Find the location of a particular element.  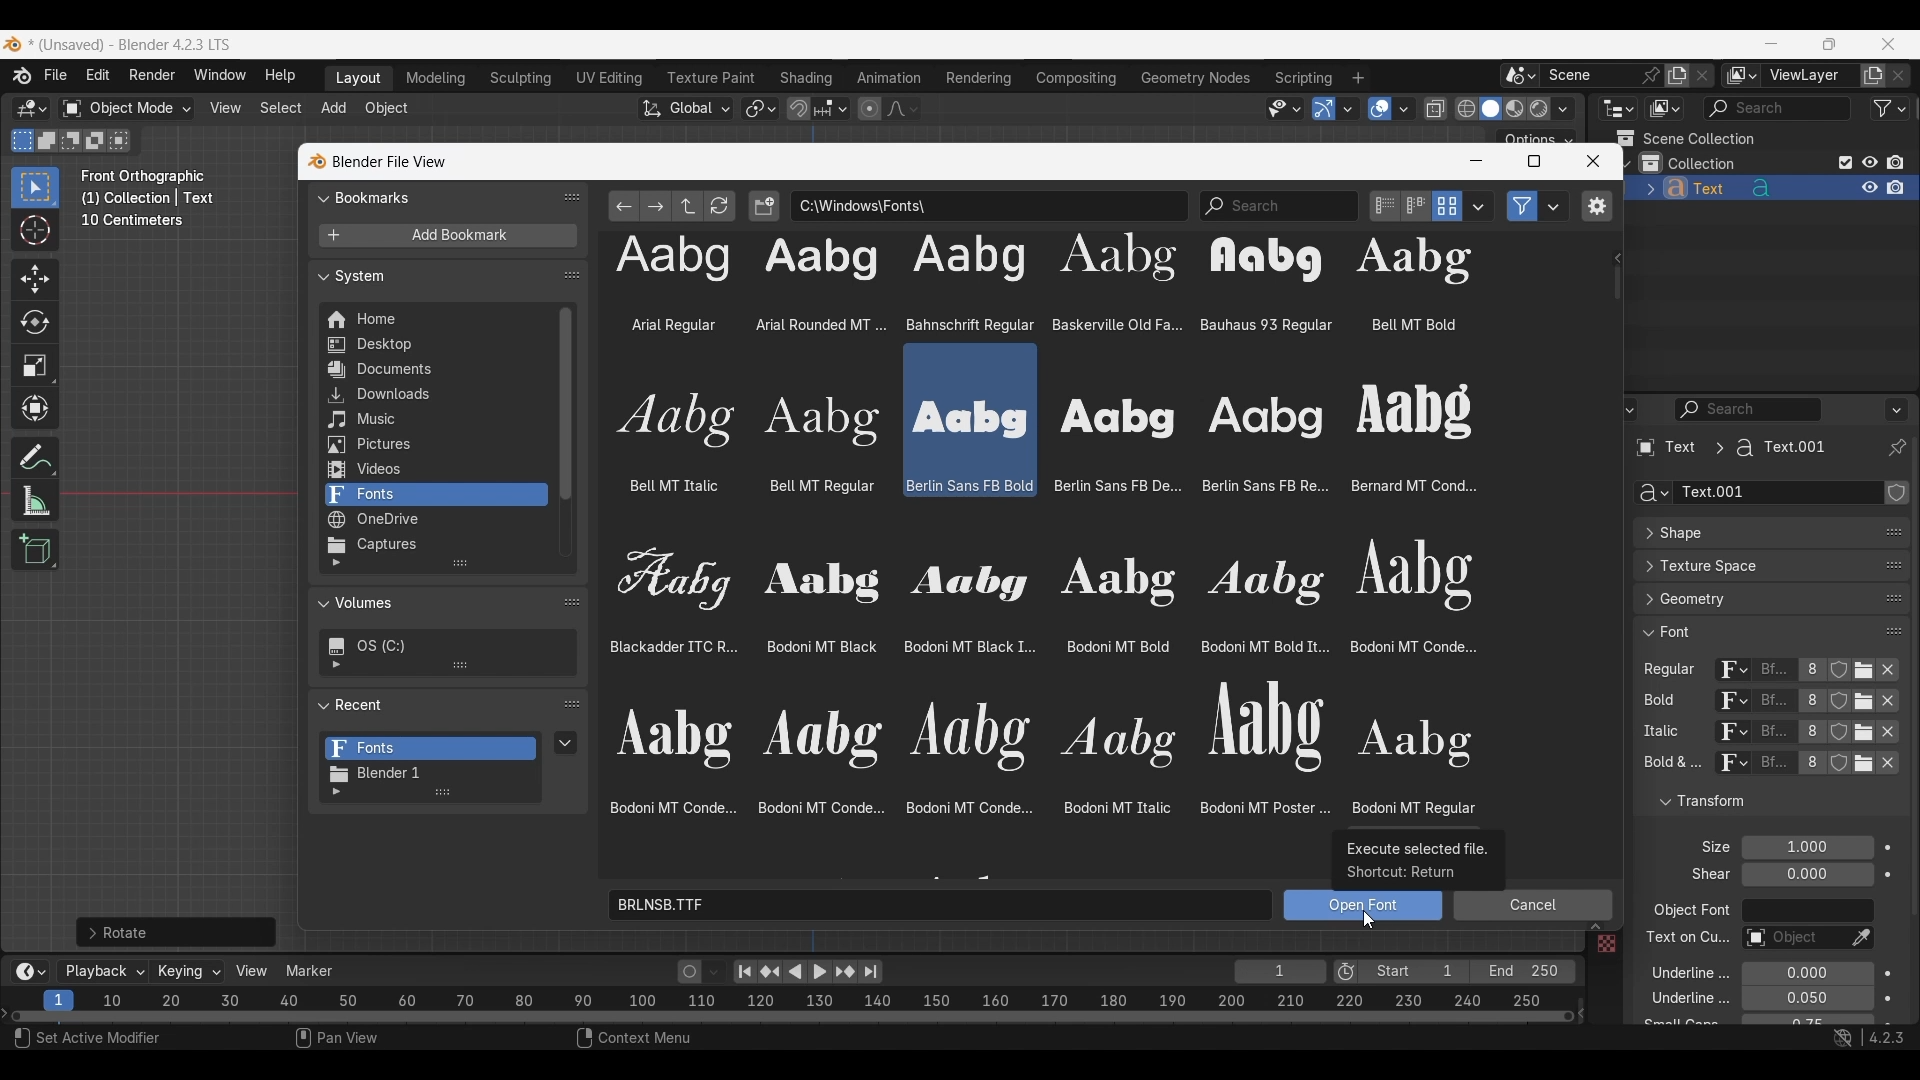

Cursor selecting vertical slide bar is located at coordinates (1618, 283).